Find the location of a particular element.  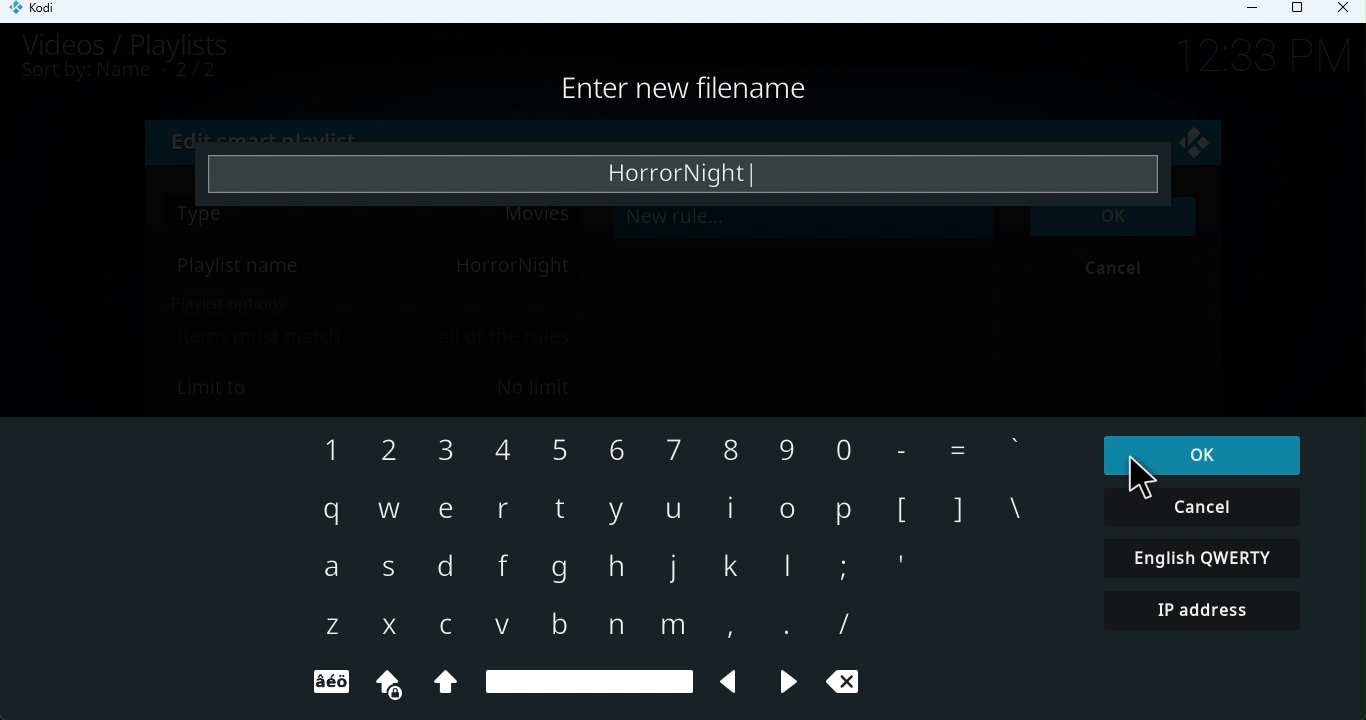

IP address is located at coordinates (1210, 613).